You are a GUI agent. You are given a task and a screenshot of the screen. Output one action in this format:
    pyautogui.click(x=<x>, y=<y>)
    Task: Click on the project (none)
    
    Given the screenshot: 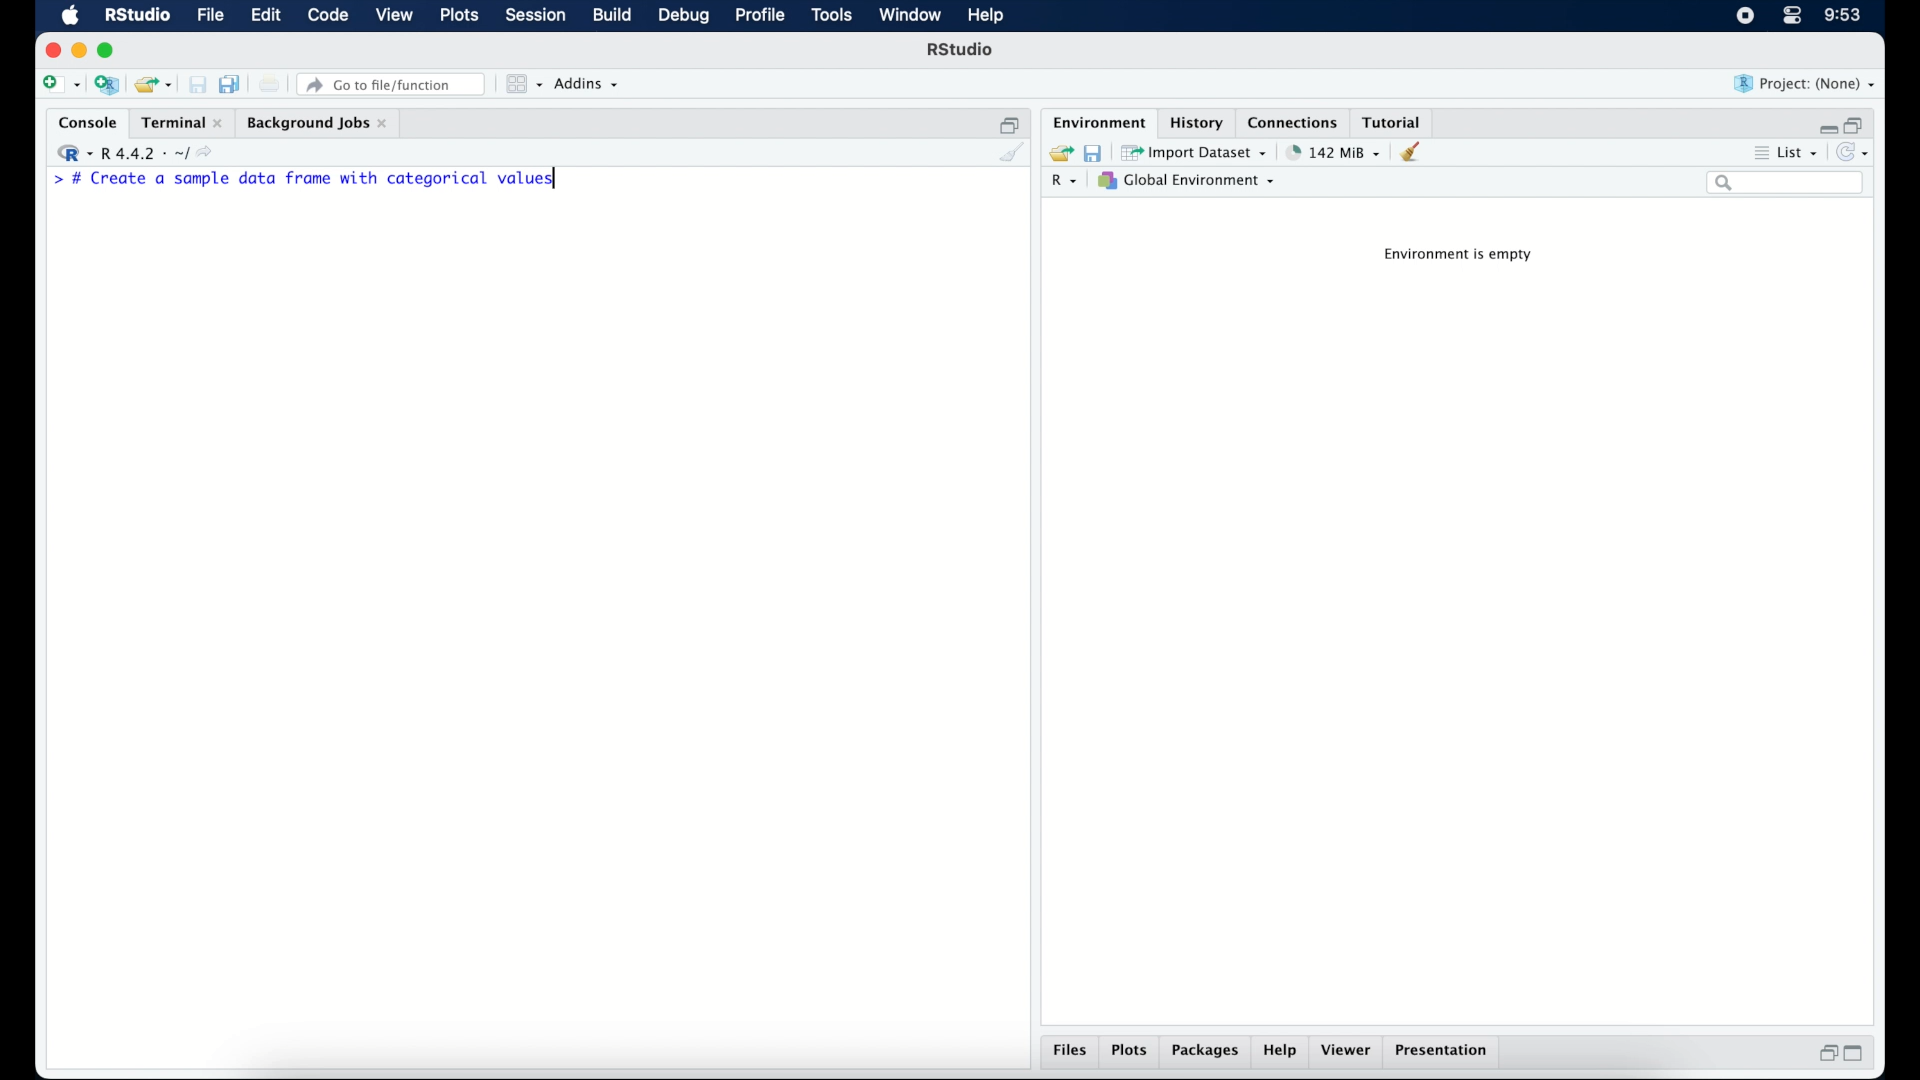 What is the action you would take?
    pyautogui.click(x=1805, y=83)
    